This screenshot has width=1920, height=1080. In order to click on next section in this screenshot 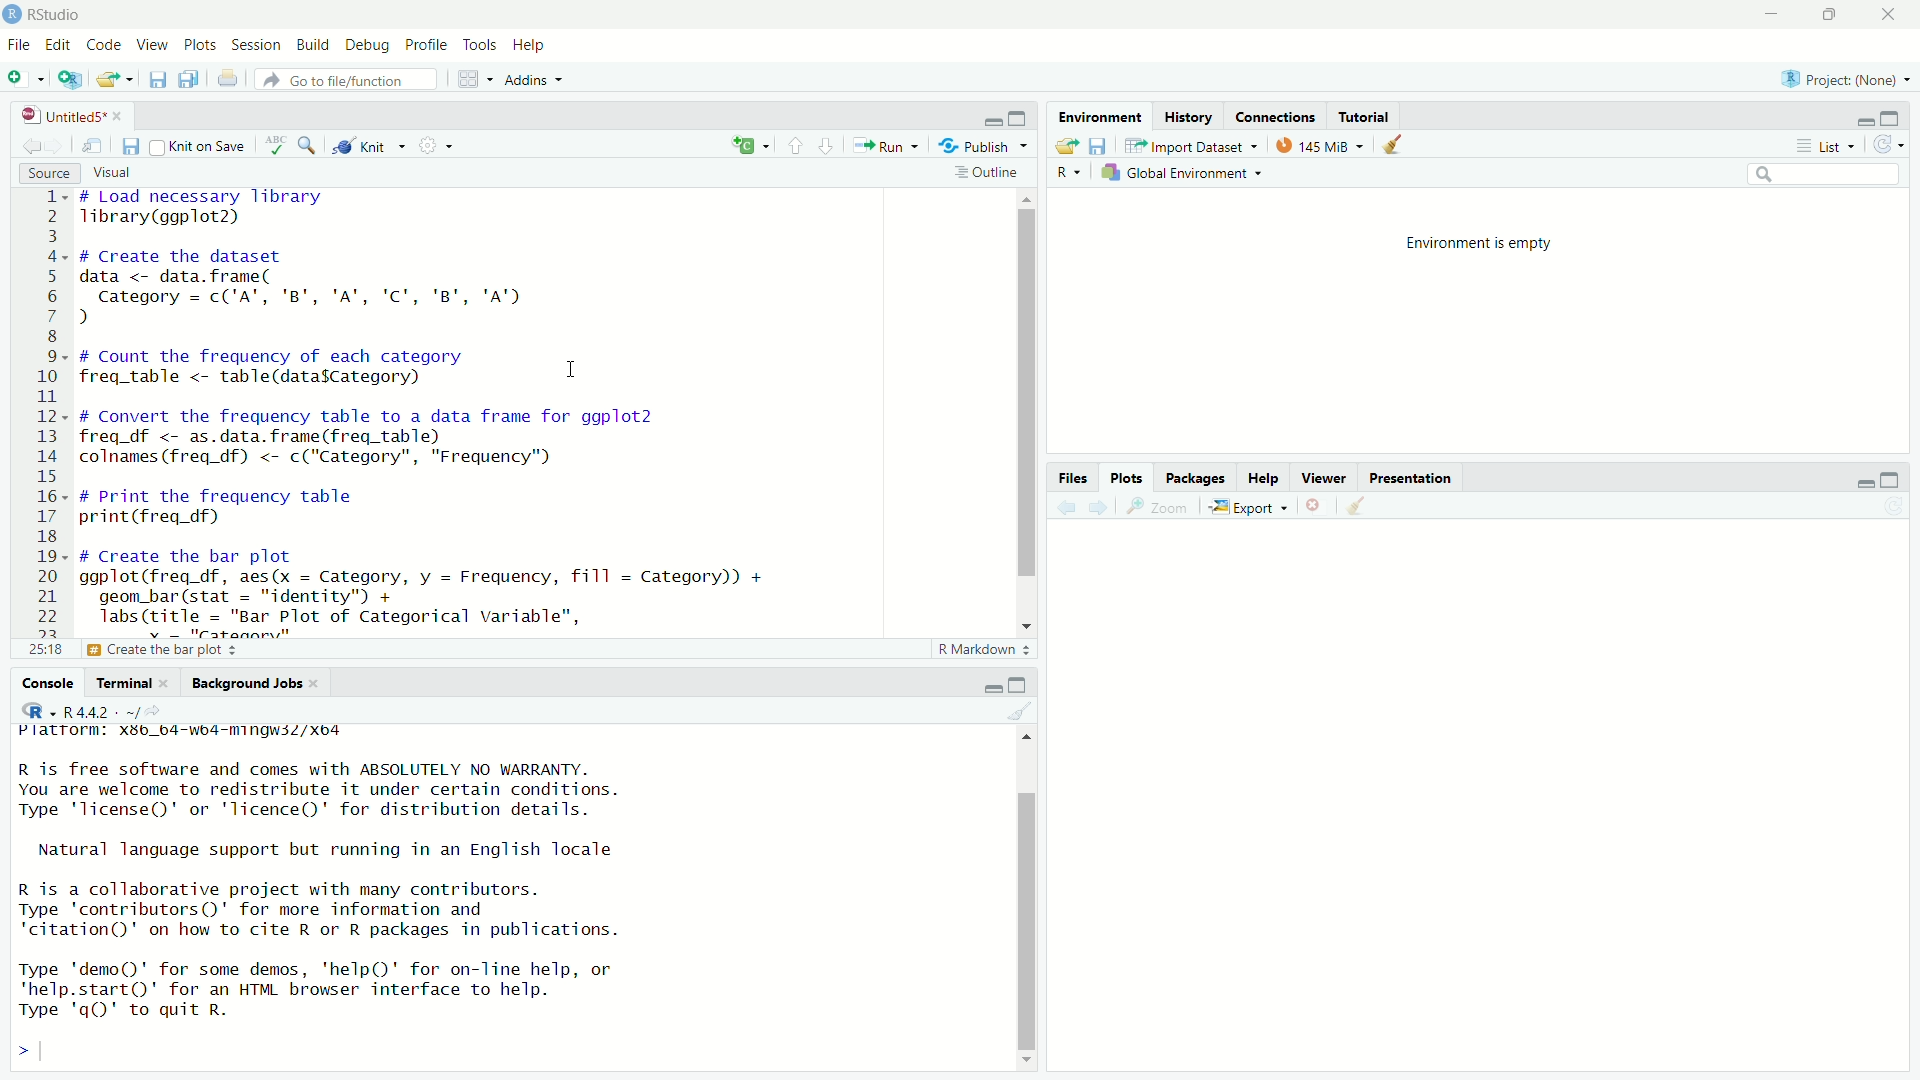, I will do `click(829, 149)`.